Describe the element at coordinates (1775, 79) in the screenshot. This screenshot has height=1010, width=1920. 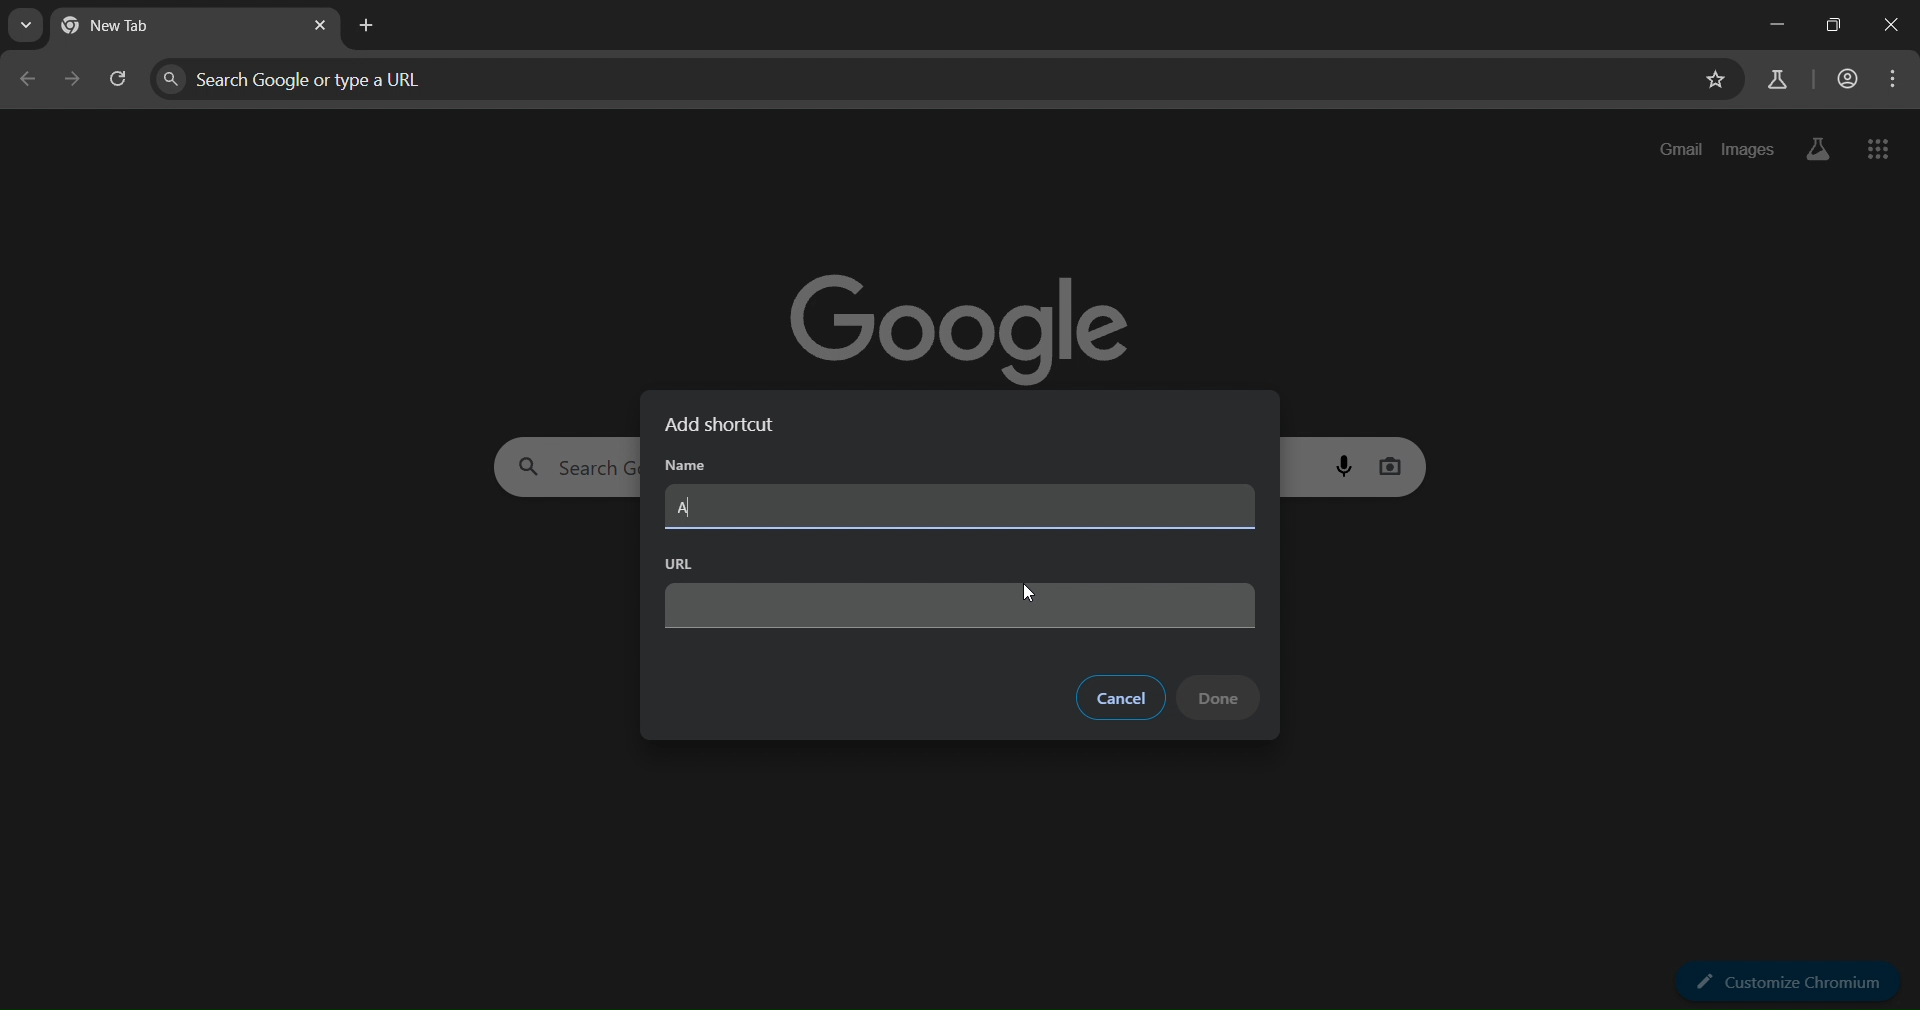
I see `search labs` at that location.